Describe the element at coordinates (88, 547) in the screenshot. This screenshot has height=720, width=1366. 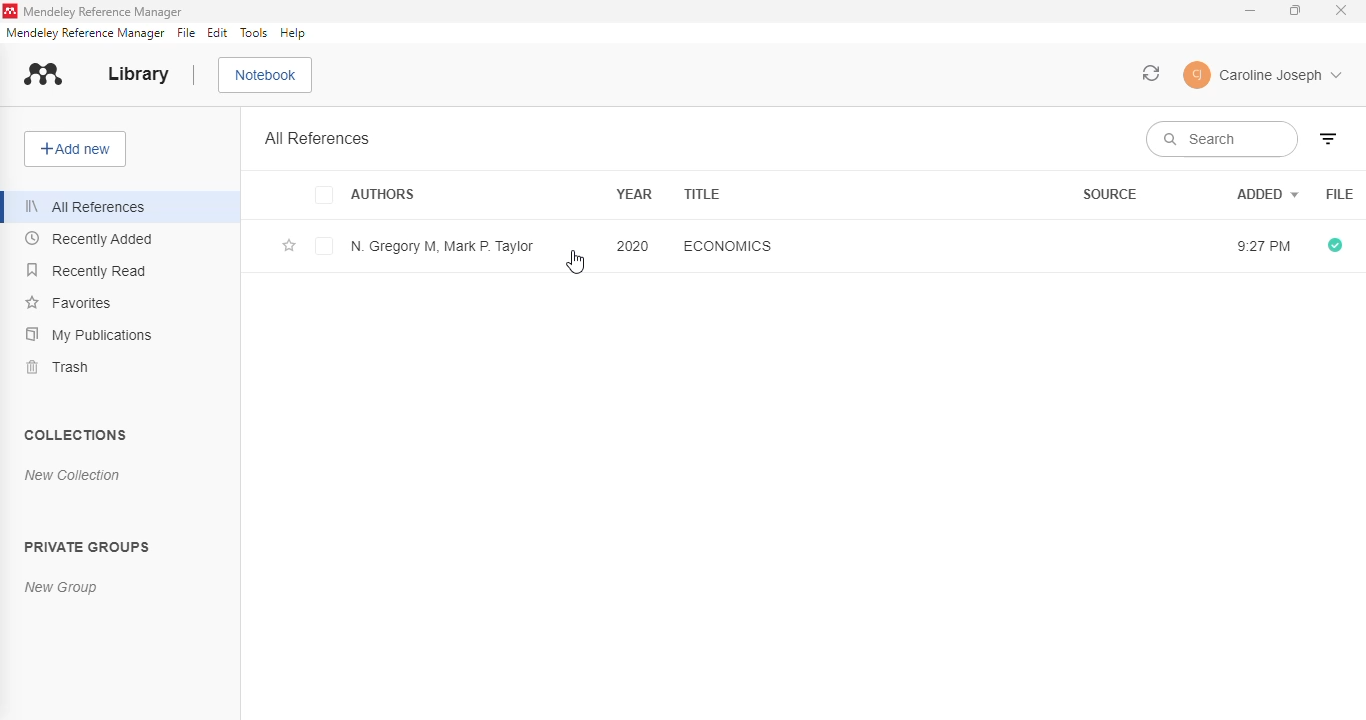
I see `private groups` at that location.